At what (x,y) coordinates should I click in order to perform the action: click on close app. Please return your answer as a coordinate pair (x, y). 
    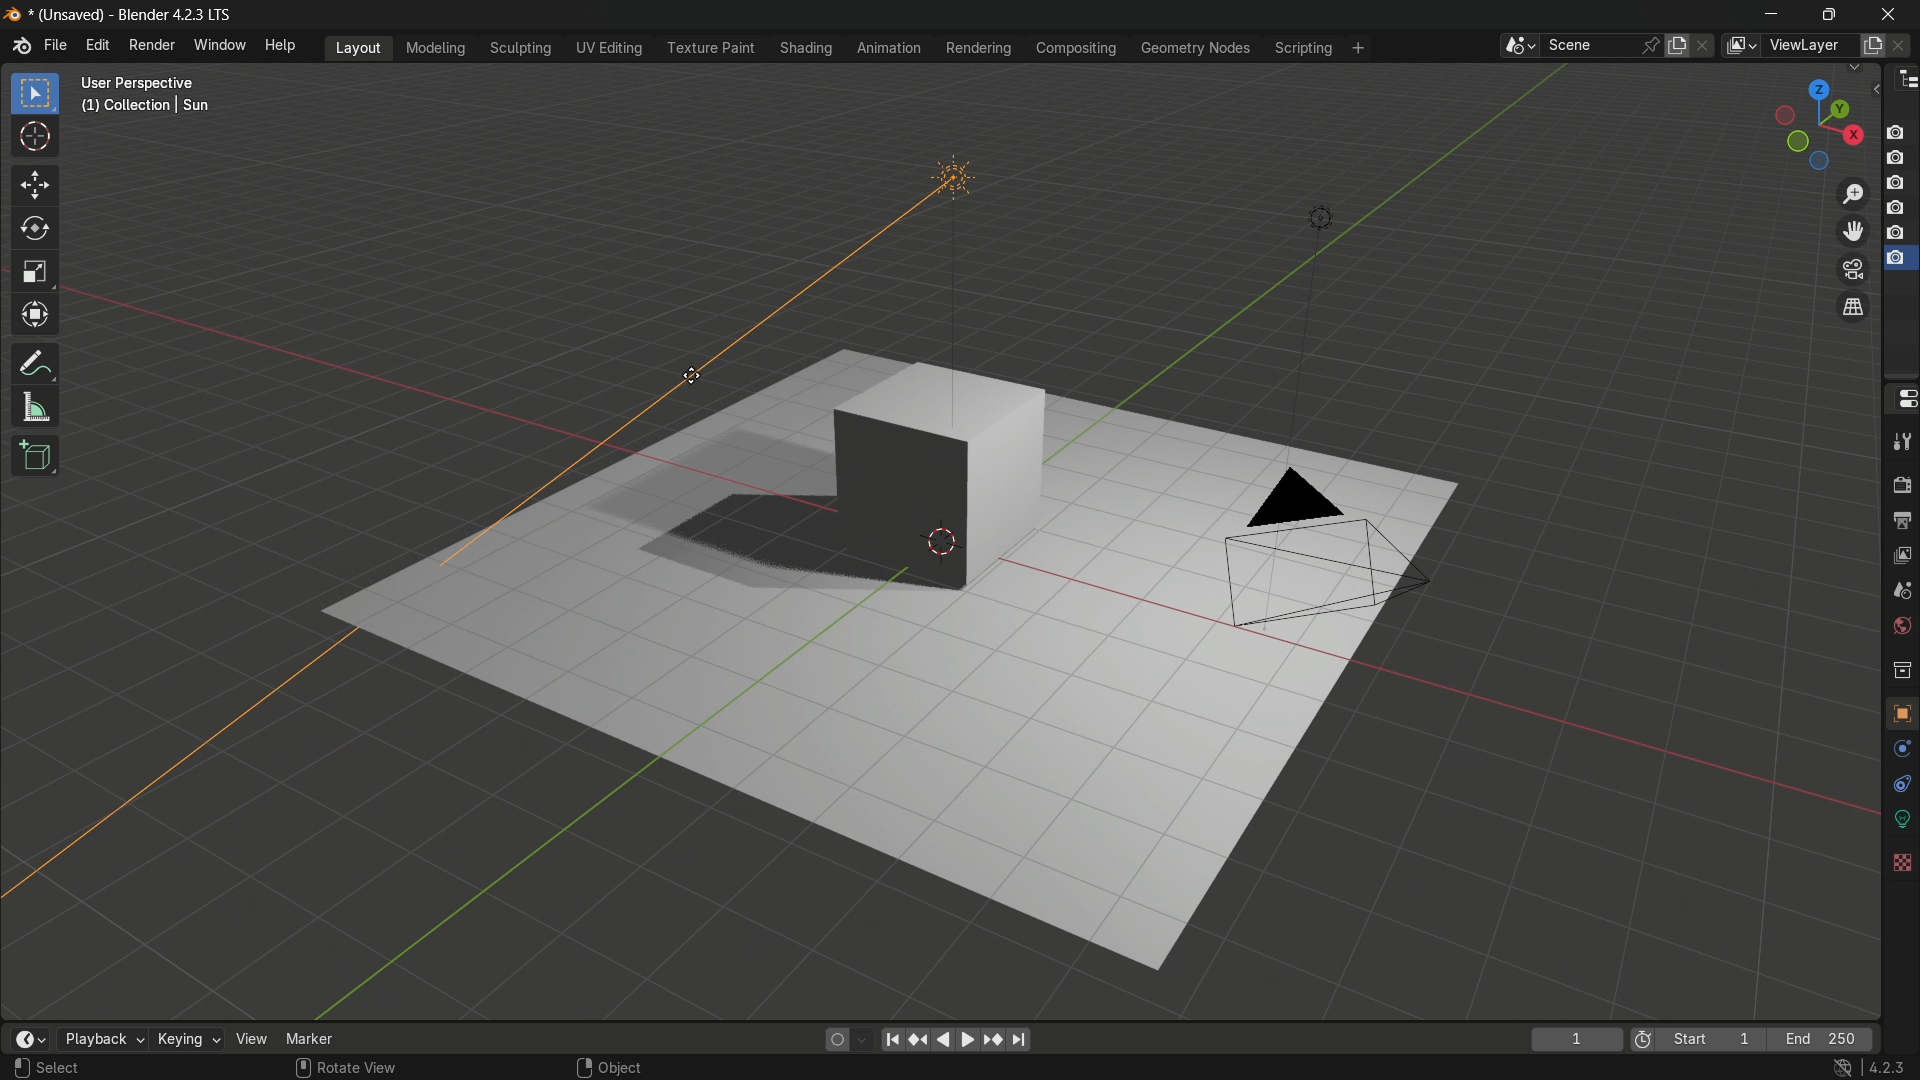
    Looking at the image, I should click on (1894, 12).